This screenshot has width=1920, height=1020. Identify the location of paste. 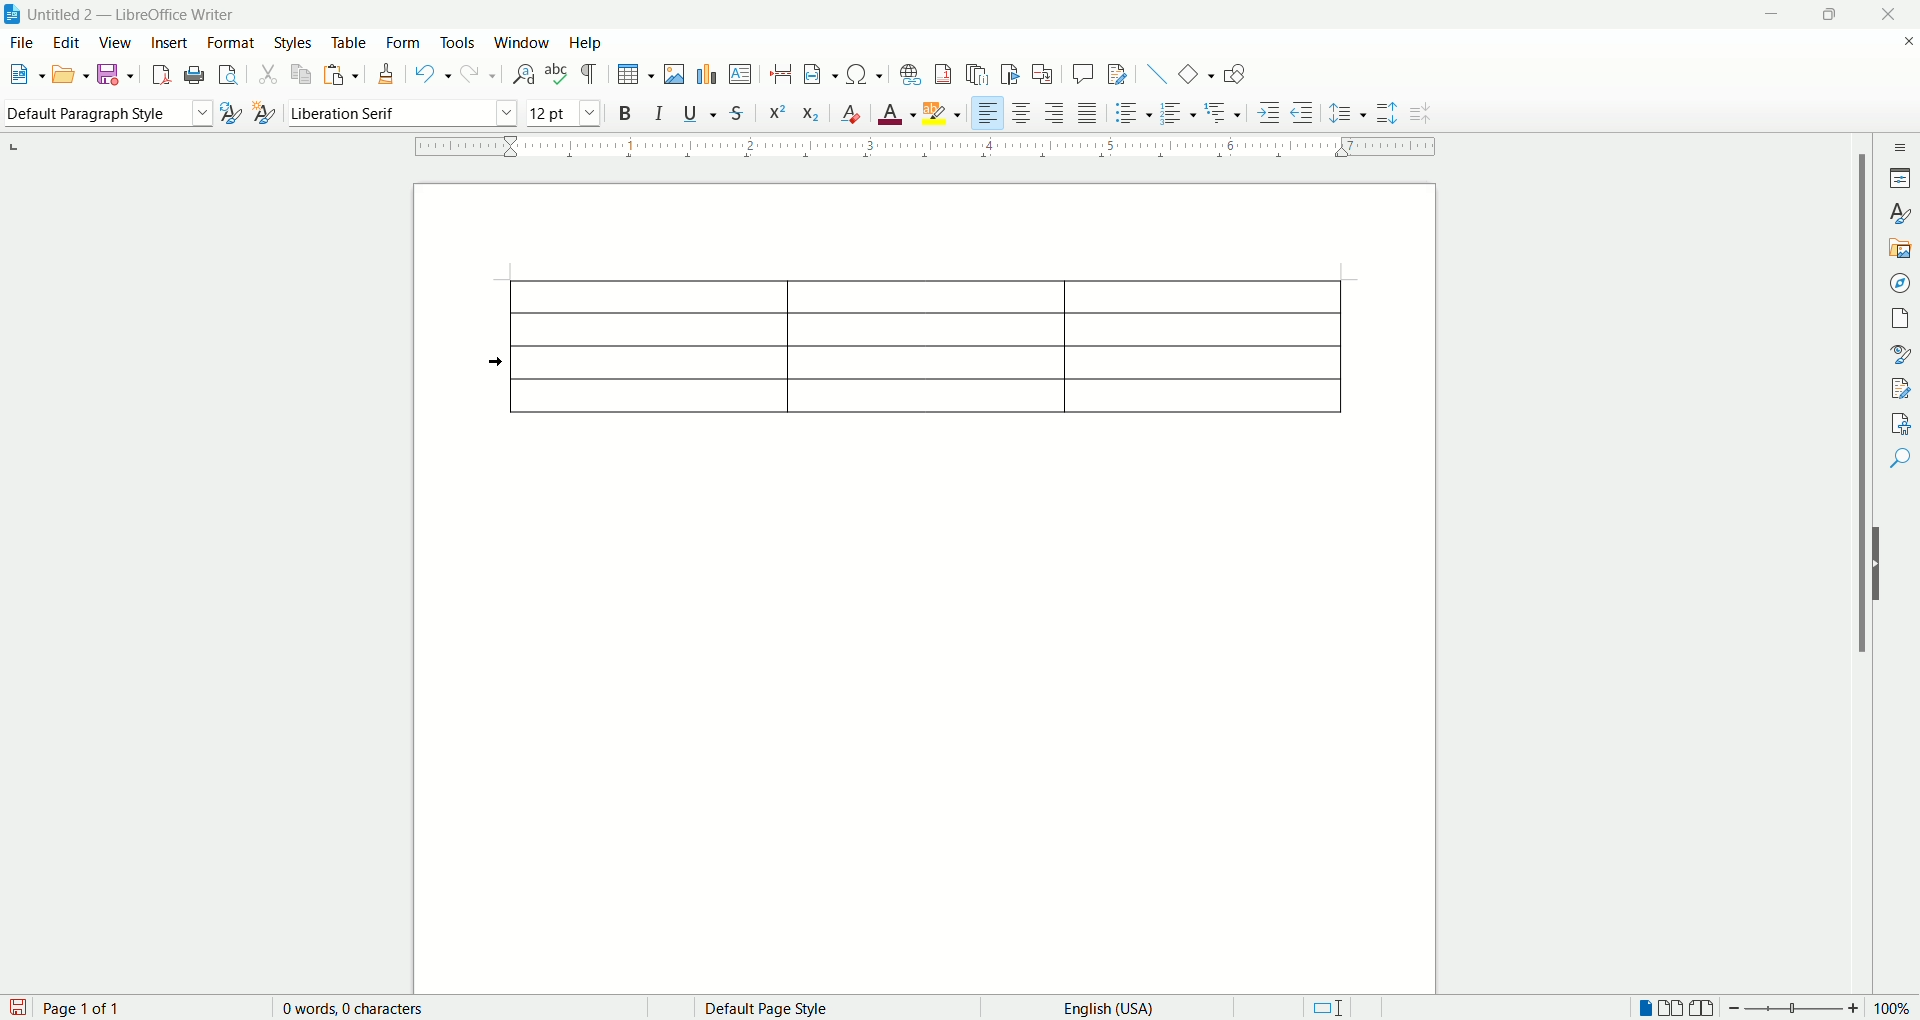
(341, 78).